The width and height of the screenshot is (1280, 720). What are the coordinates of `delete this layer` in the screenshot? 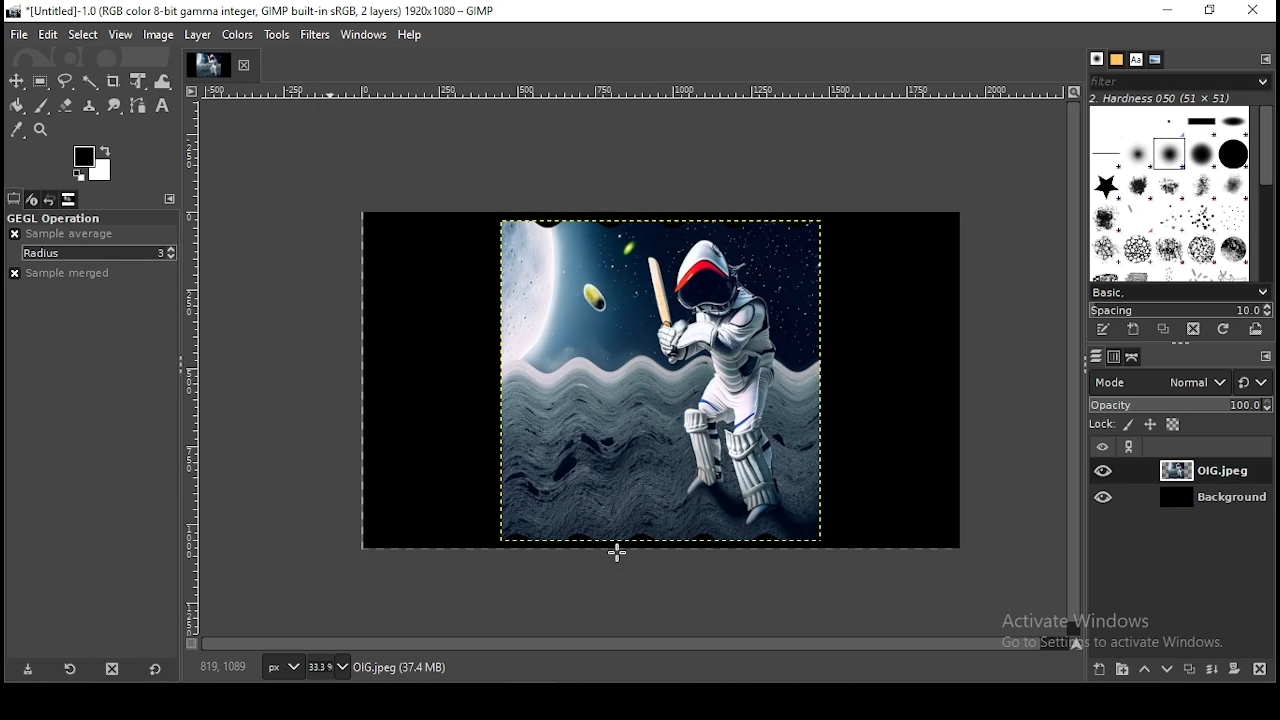 It's located at (1260, 670).